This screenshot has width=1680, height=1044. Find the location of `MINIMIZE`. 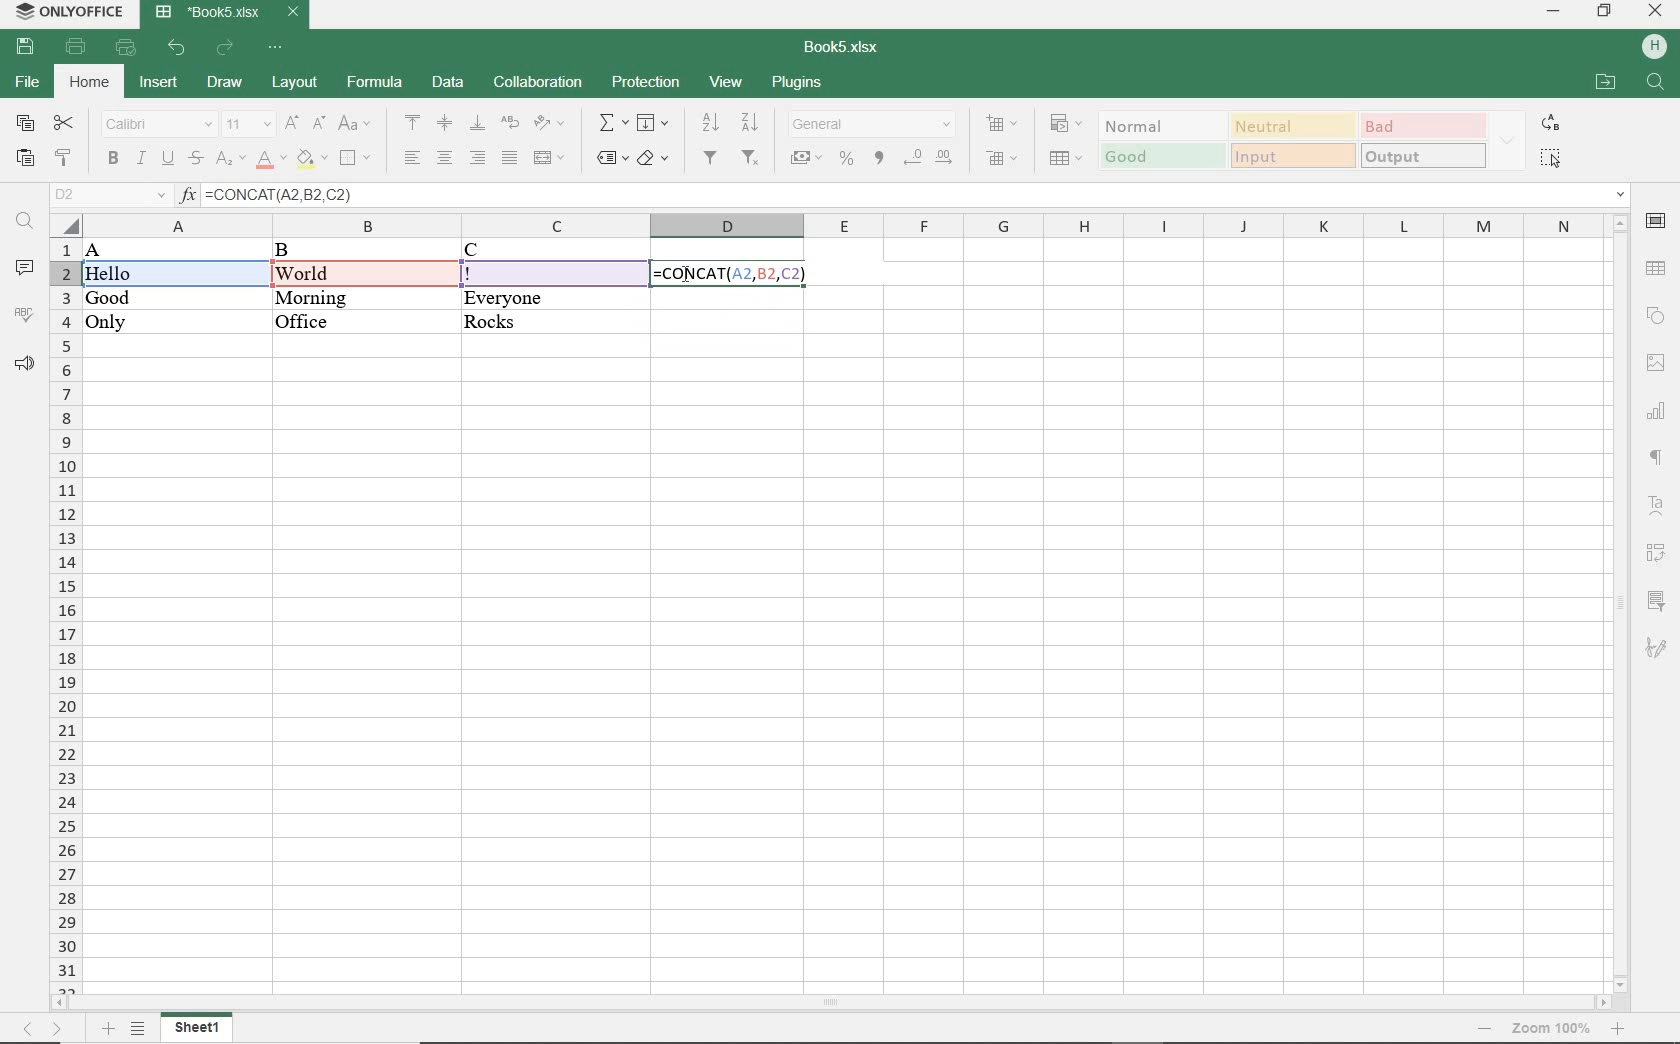

MINIMIZE is located at coordinates (1553, 12).